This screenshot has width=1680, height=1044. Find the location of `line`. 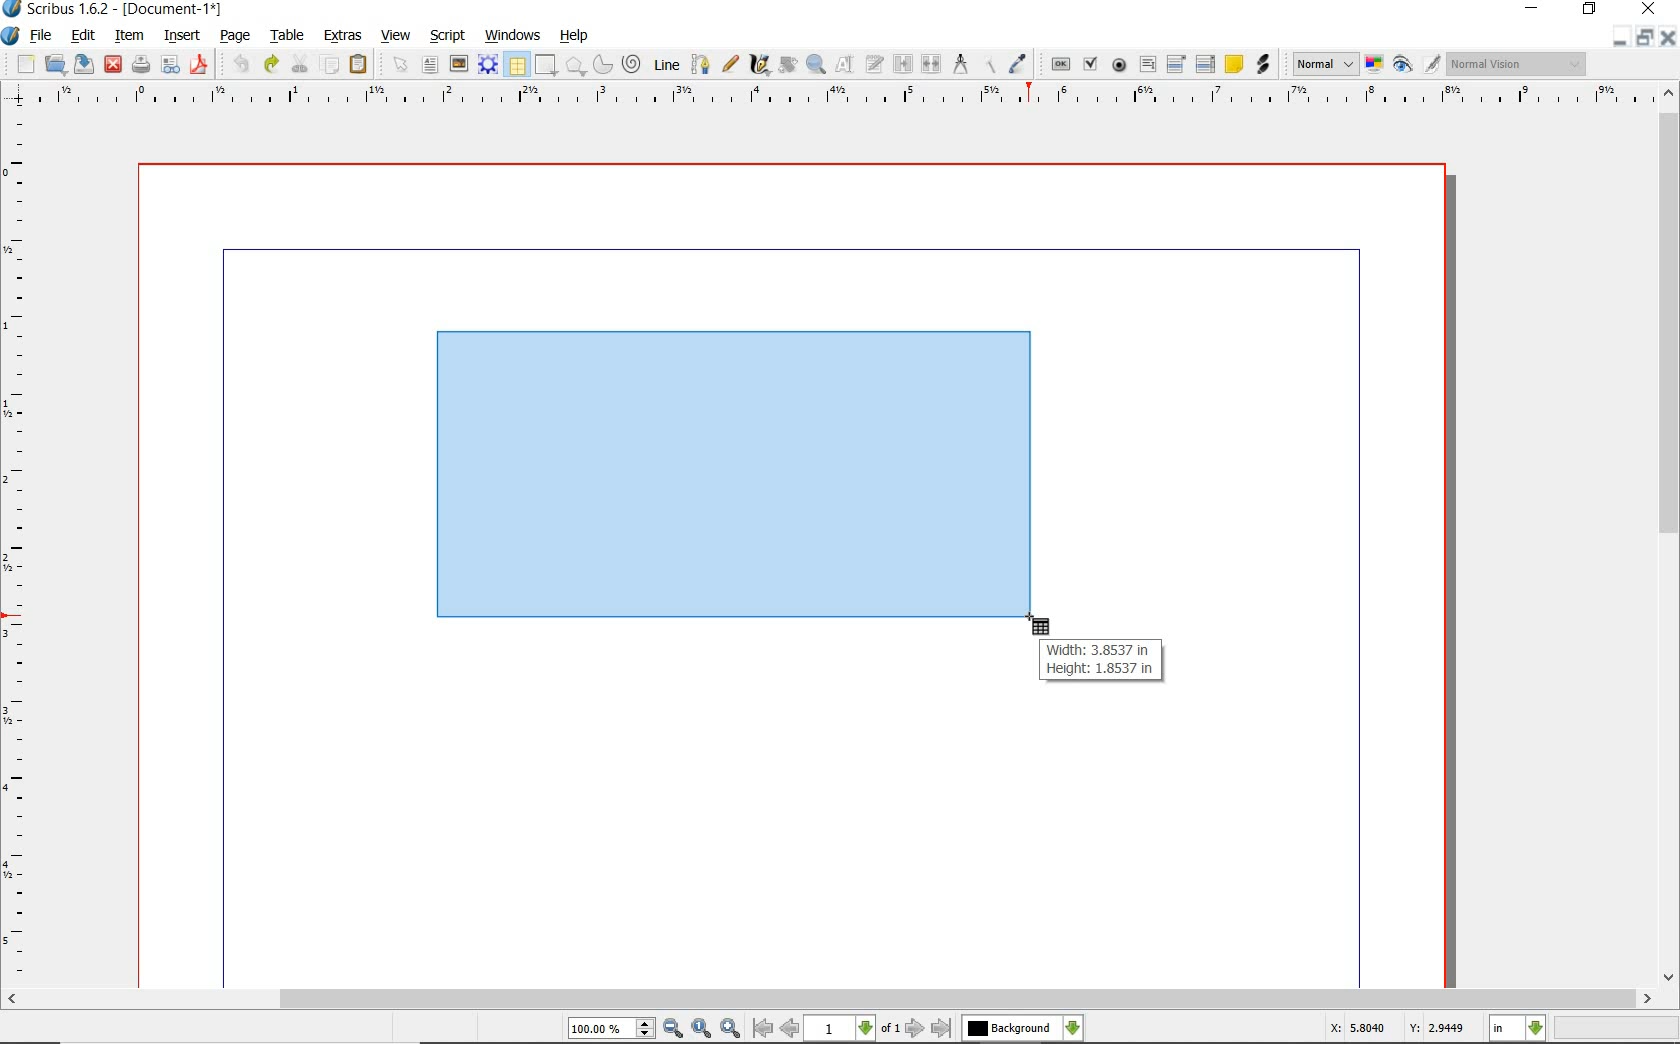

line is located at coordinates (667, 63).